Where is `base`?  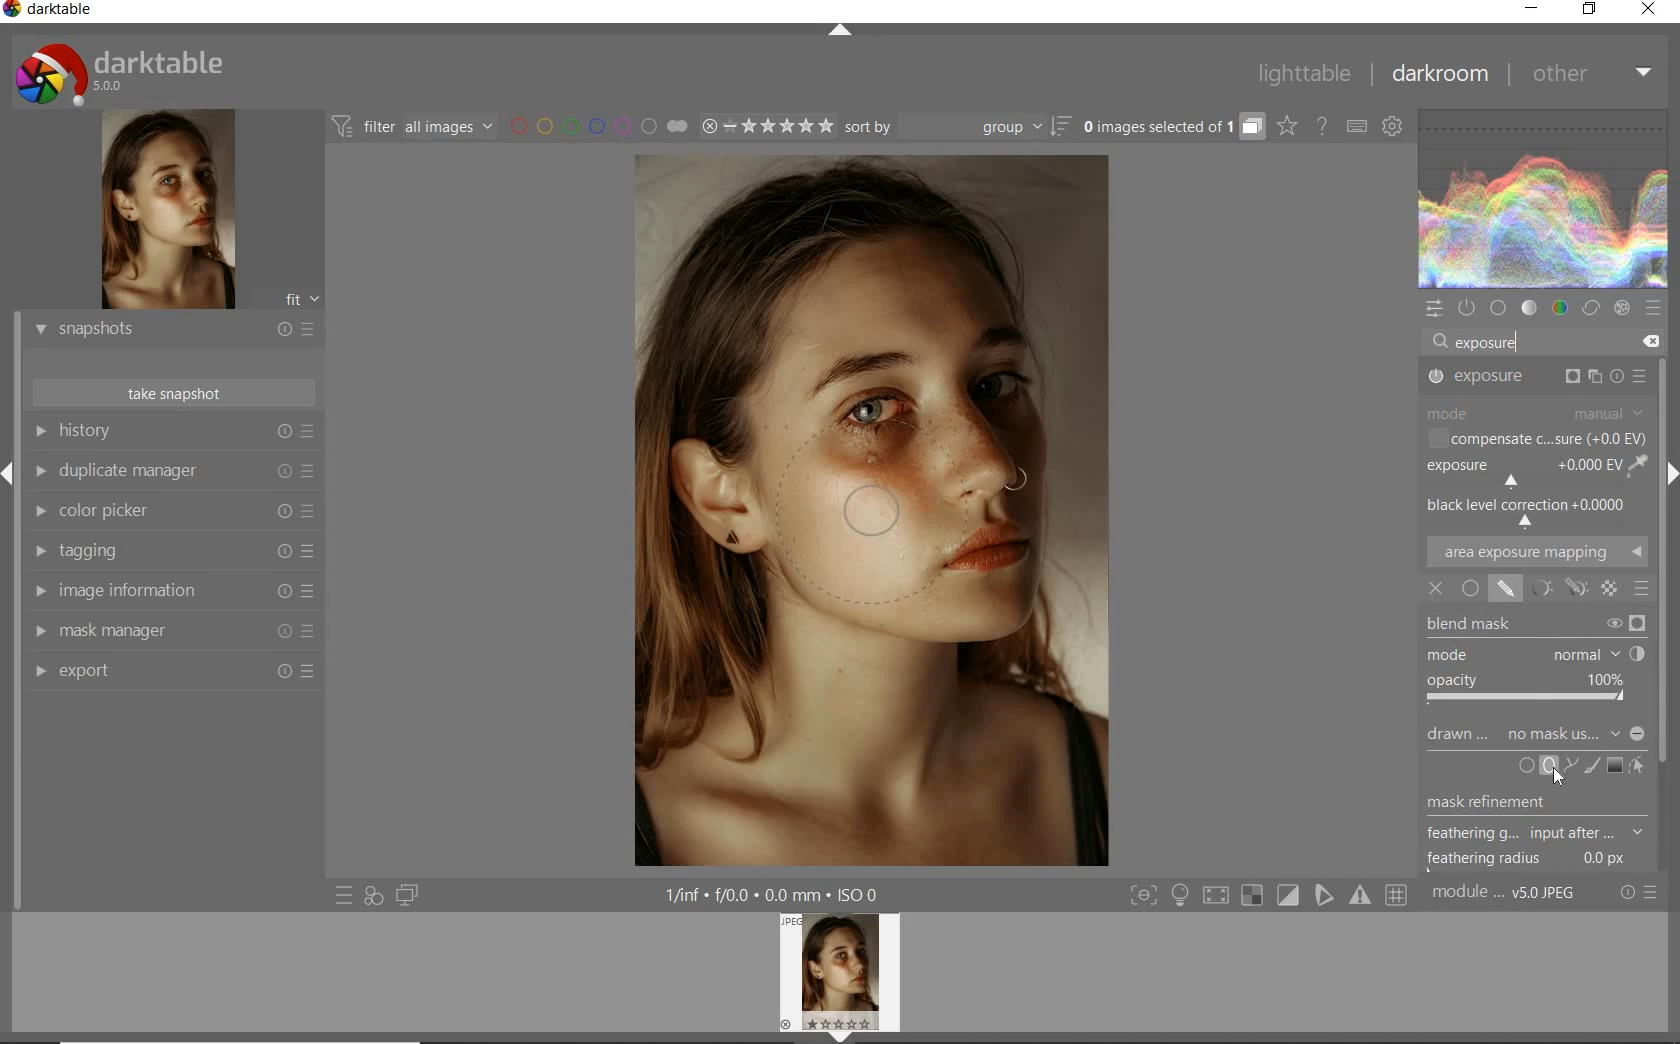 base is located at coordinates (1498, 308).